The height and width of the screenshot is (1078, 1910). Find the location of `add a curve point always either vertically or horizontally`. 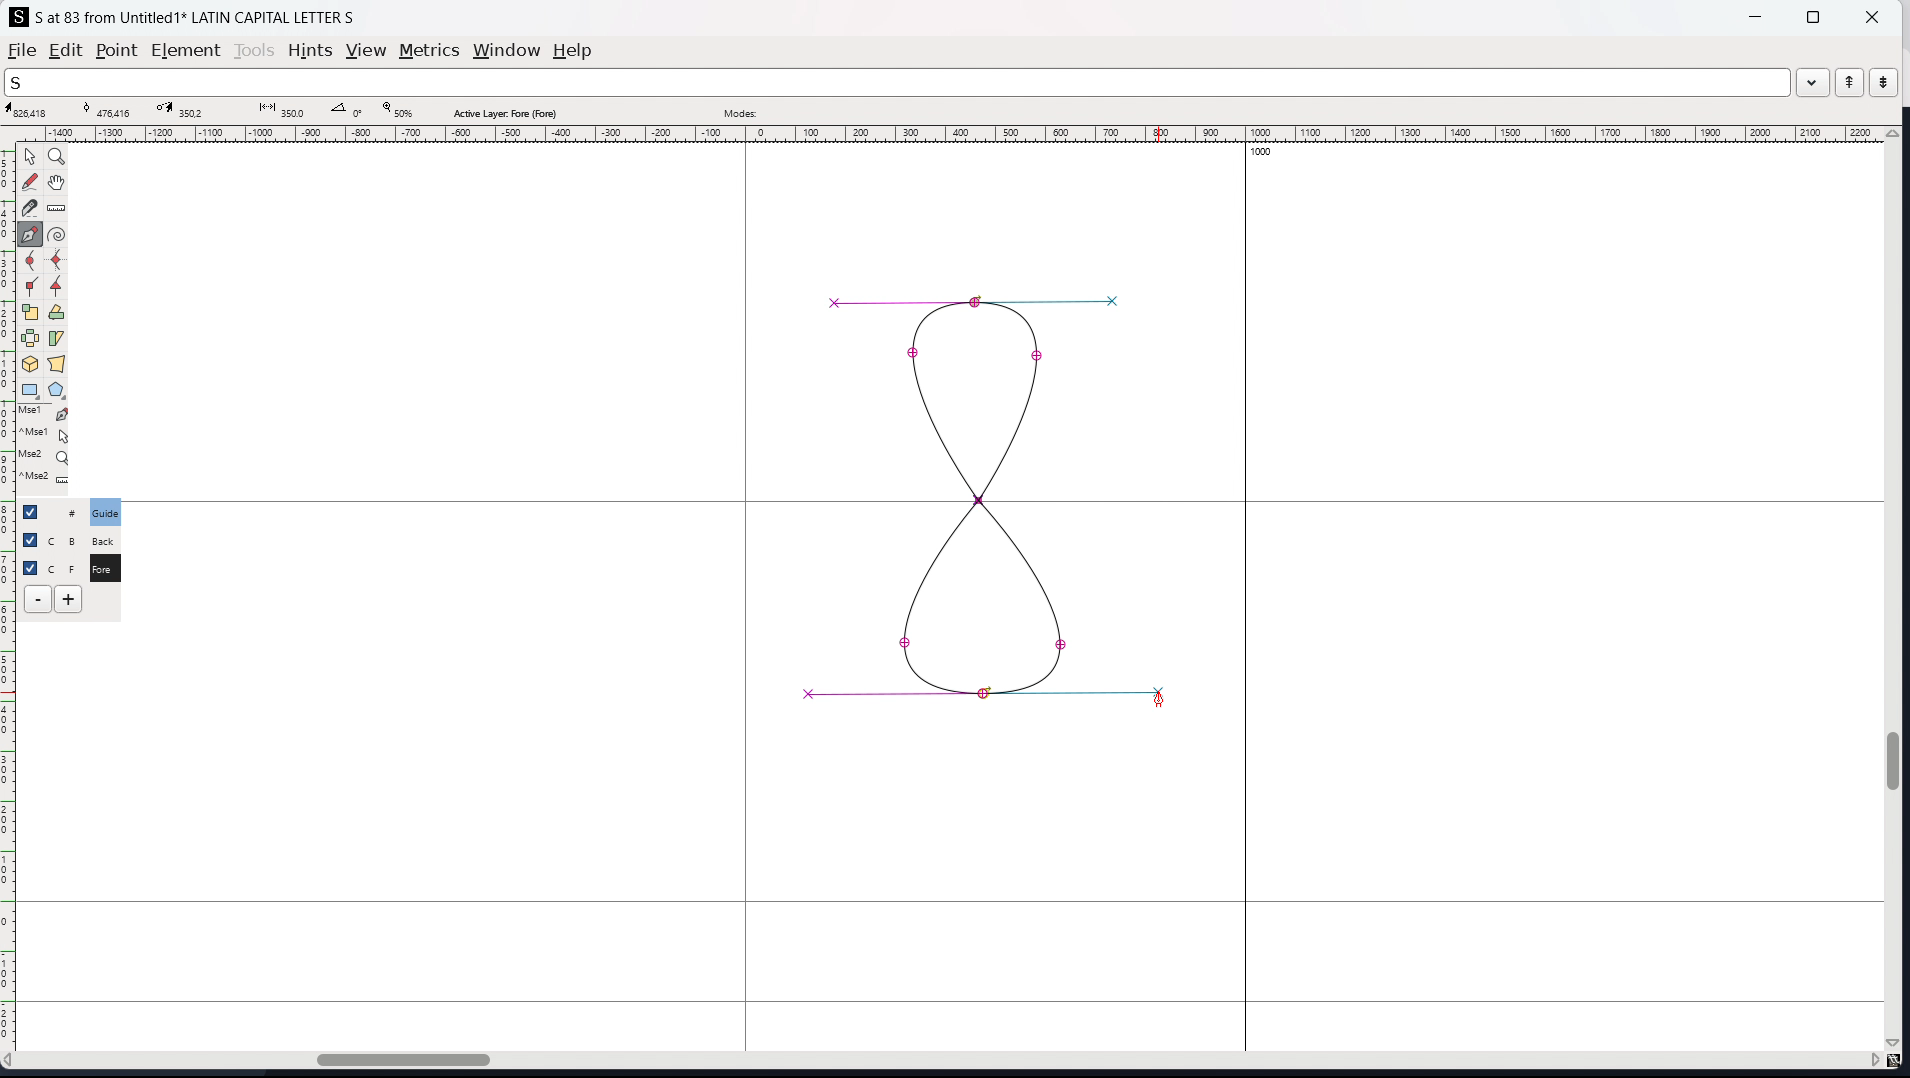

add a curve point always either vertically or horizontally is located at coordinates (58, 261).